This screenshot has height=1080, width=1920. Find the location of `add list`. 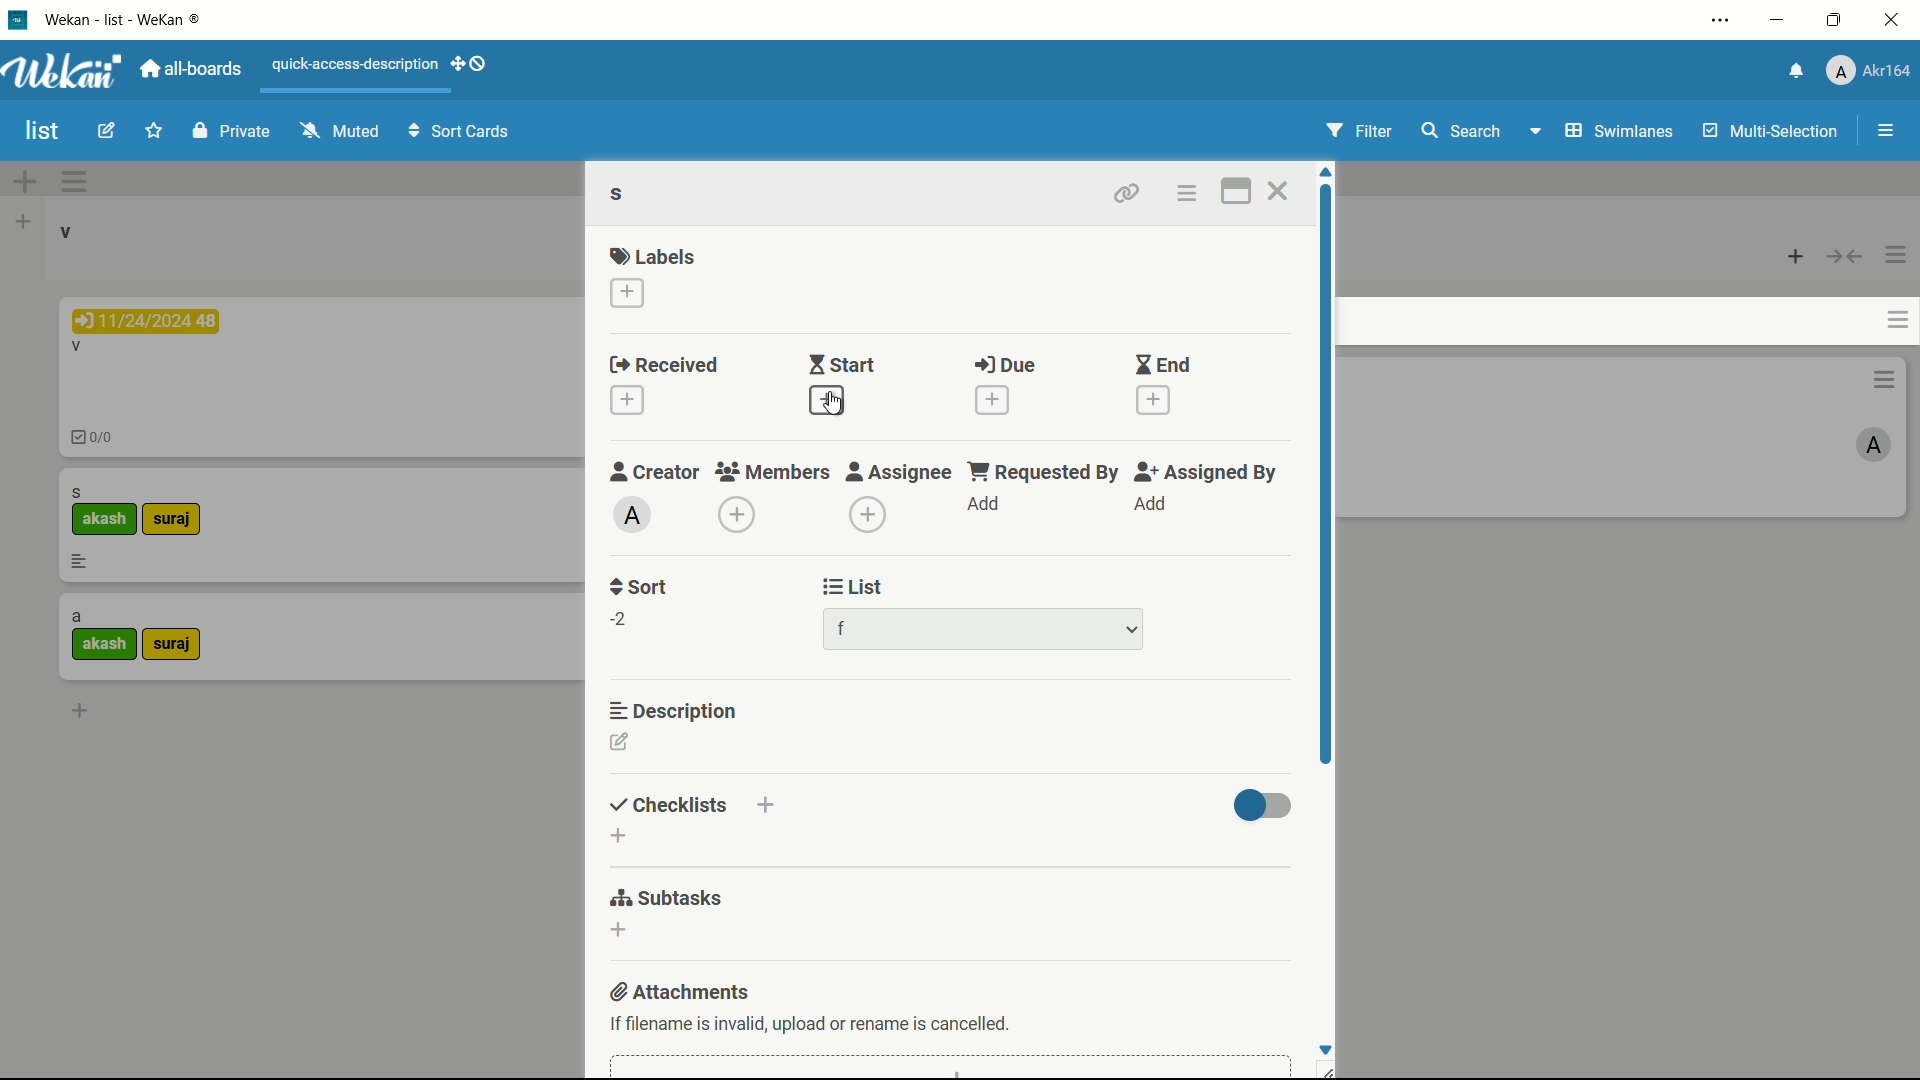

add list is located at coordinates (23, 223).